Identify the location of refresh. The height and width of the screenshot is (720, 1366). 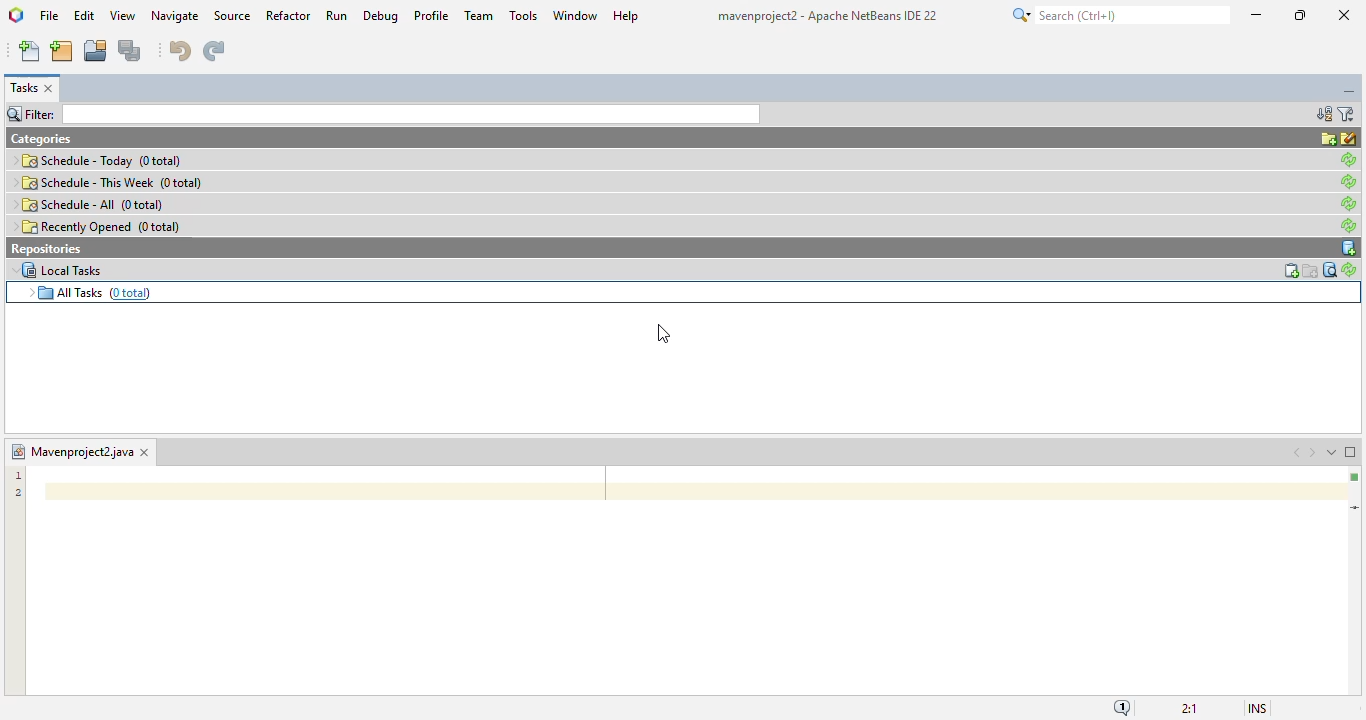
(1349, 270).